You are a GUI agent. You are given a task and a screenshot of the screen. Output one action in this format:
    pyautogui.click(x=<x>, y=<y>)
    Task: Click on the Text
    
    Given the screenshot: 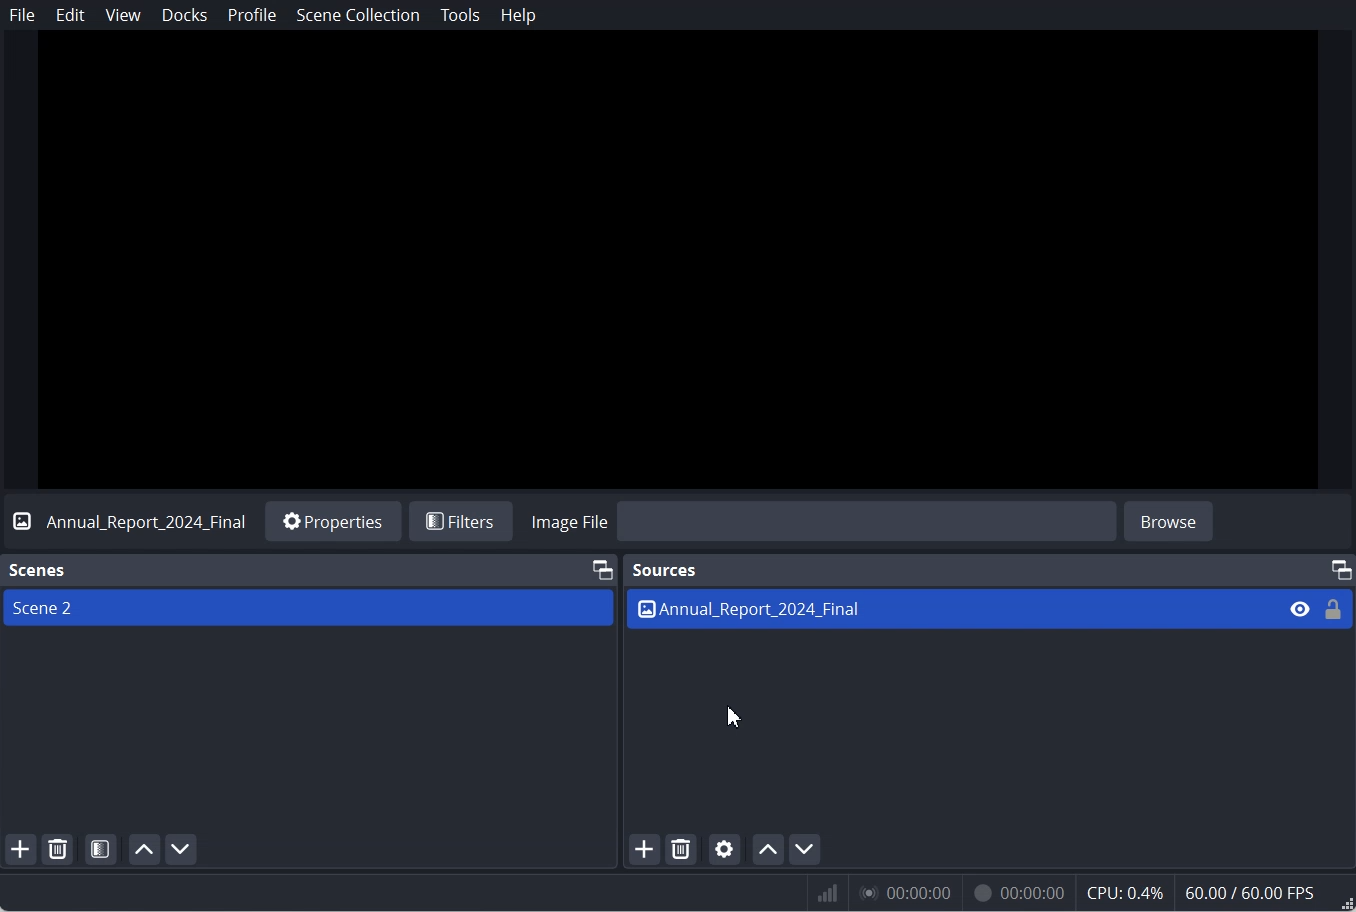 What is the action you would take?
    pyautogui.click(x=38, y=571)
    